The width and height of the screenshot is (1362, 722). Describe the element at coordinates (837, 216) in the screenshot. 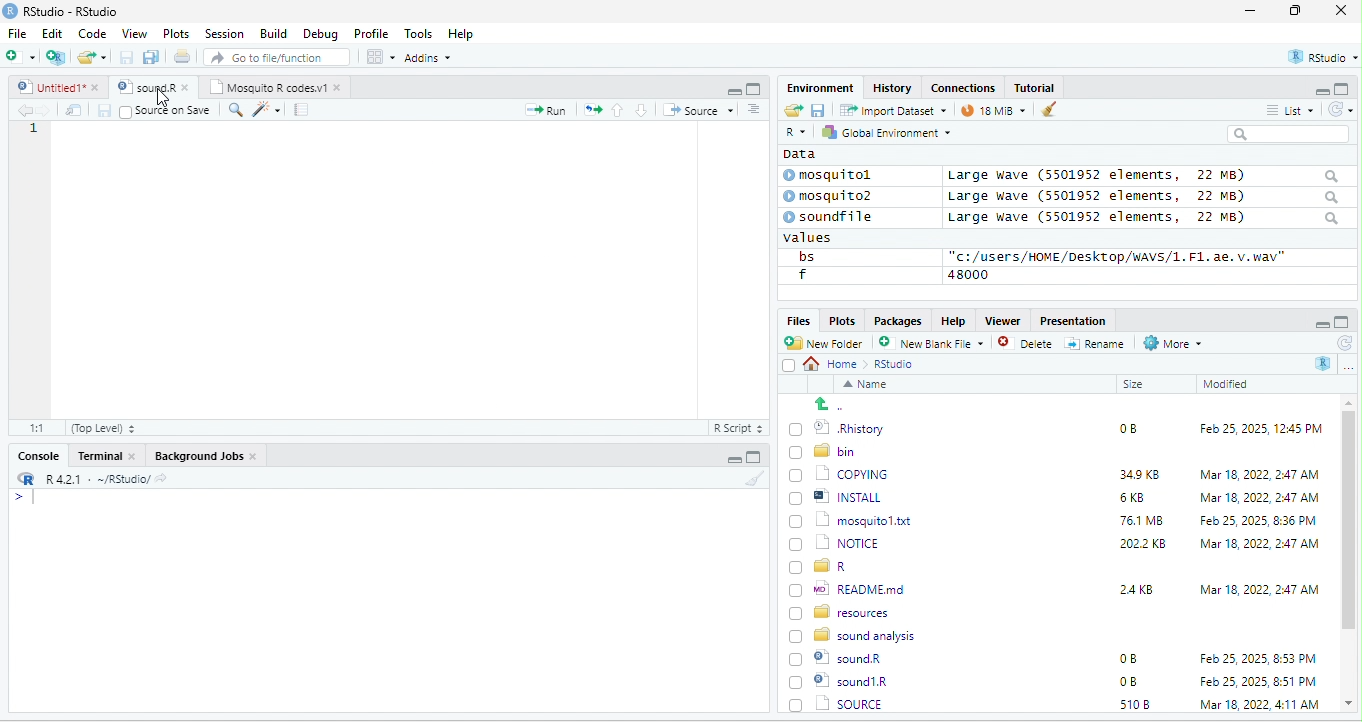

I see `© soundfile` at that location.